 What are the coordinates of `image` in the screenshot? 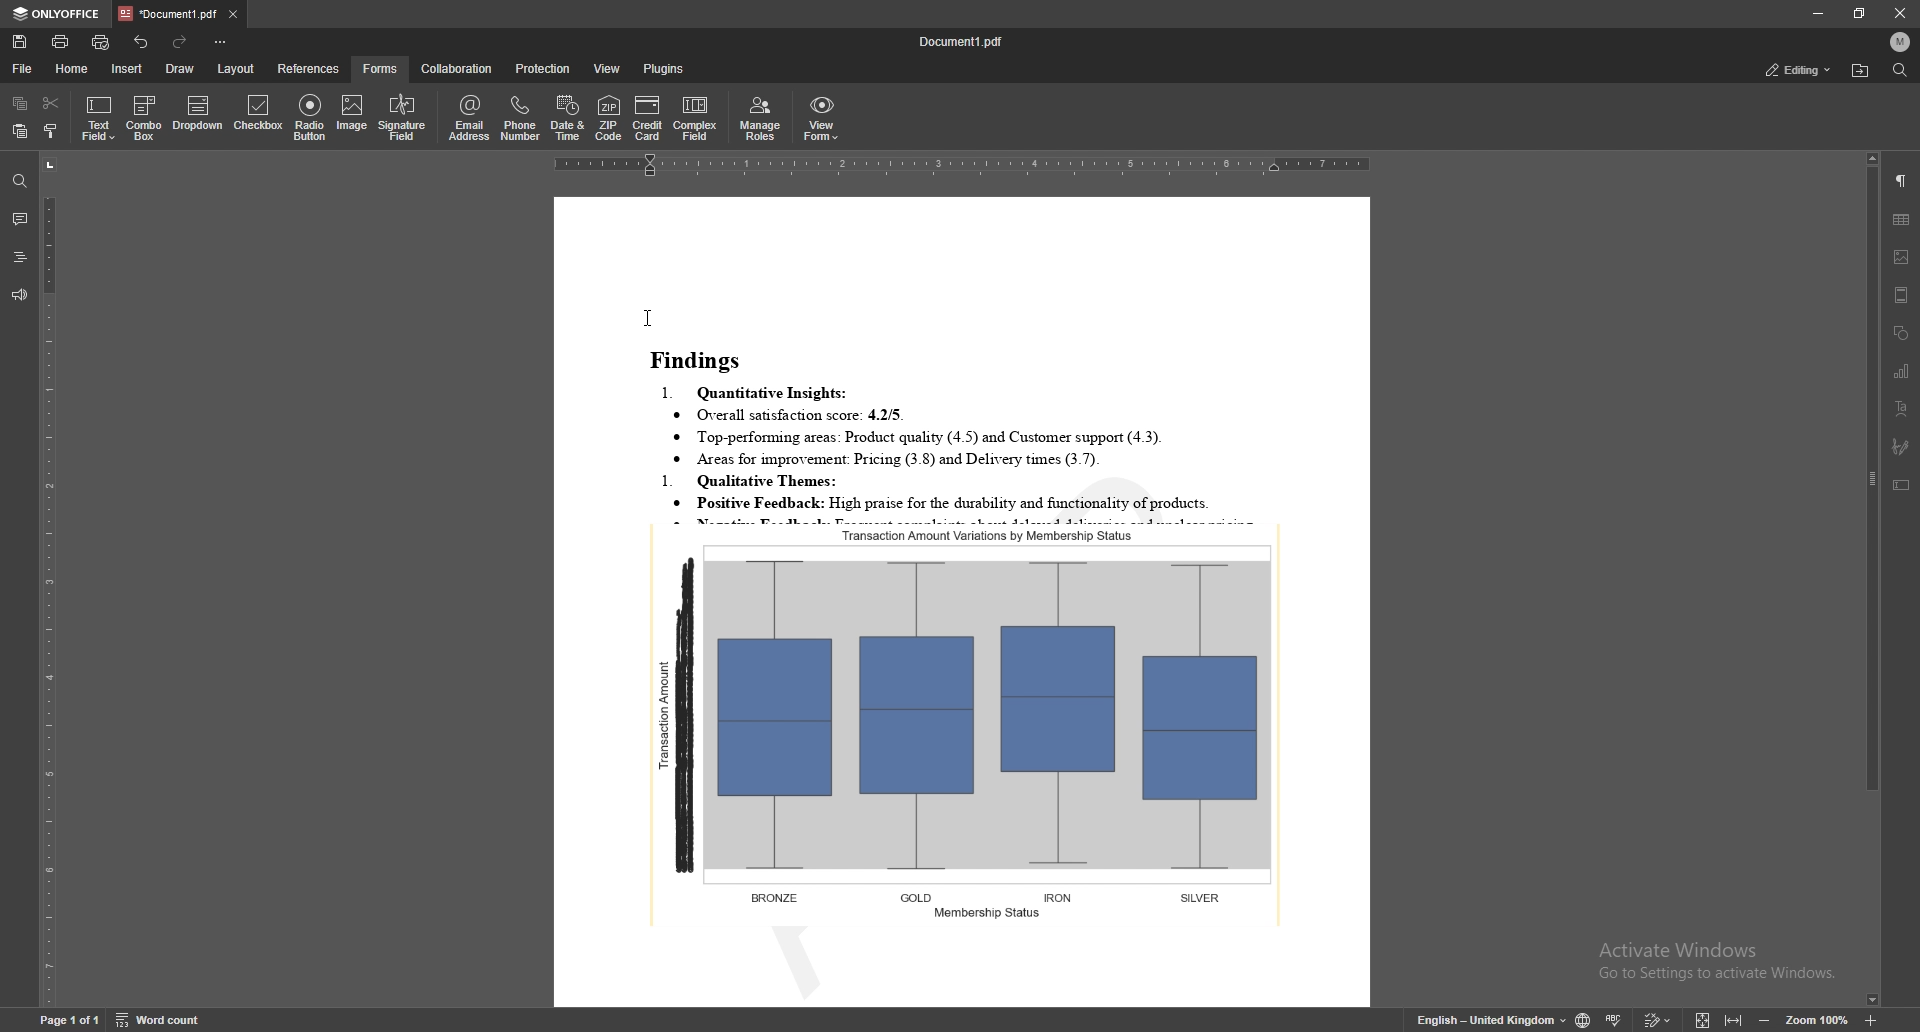 It's located at (354, 115).